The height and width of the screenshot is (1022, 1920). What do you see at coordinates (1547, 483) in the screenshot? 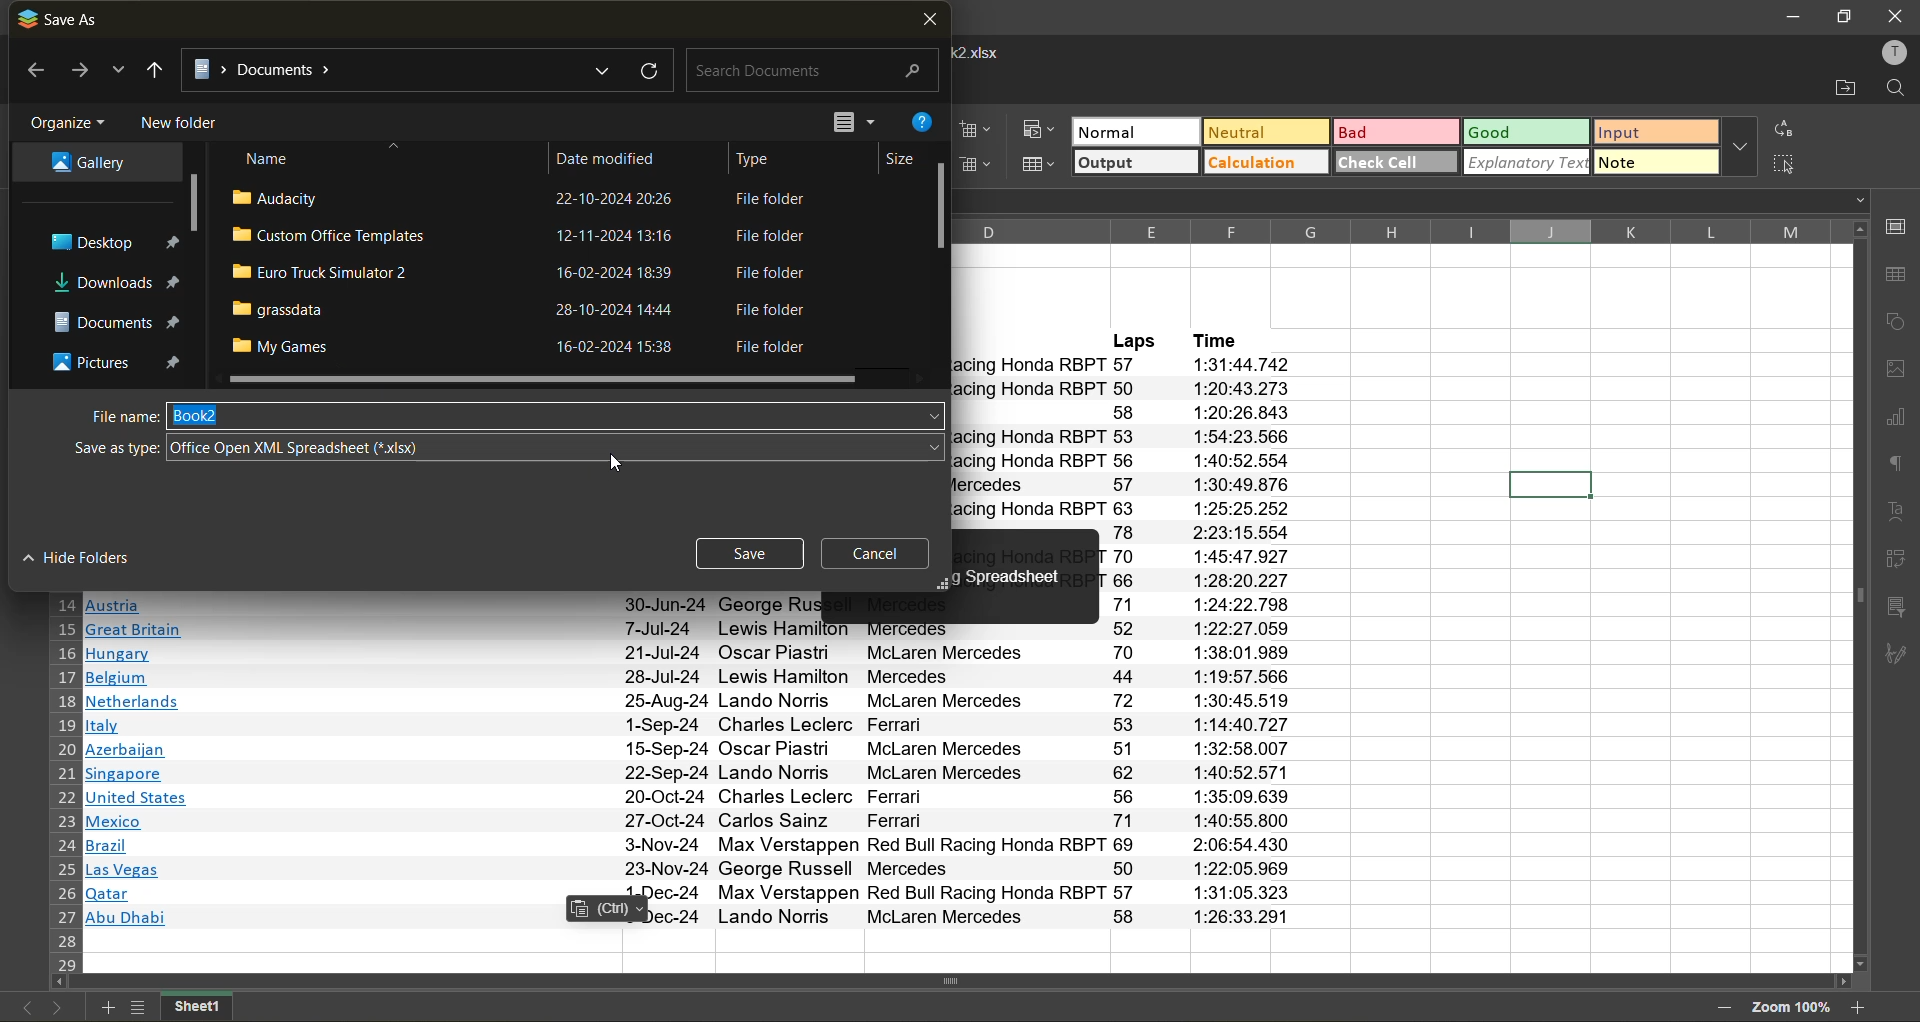
I see `current cell` at bounding box center [1547, 483].